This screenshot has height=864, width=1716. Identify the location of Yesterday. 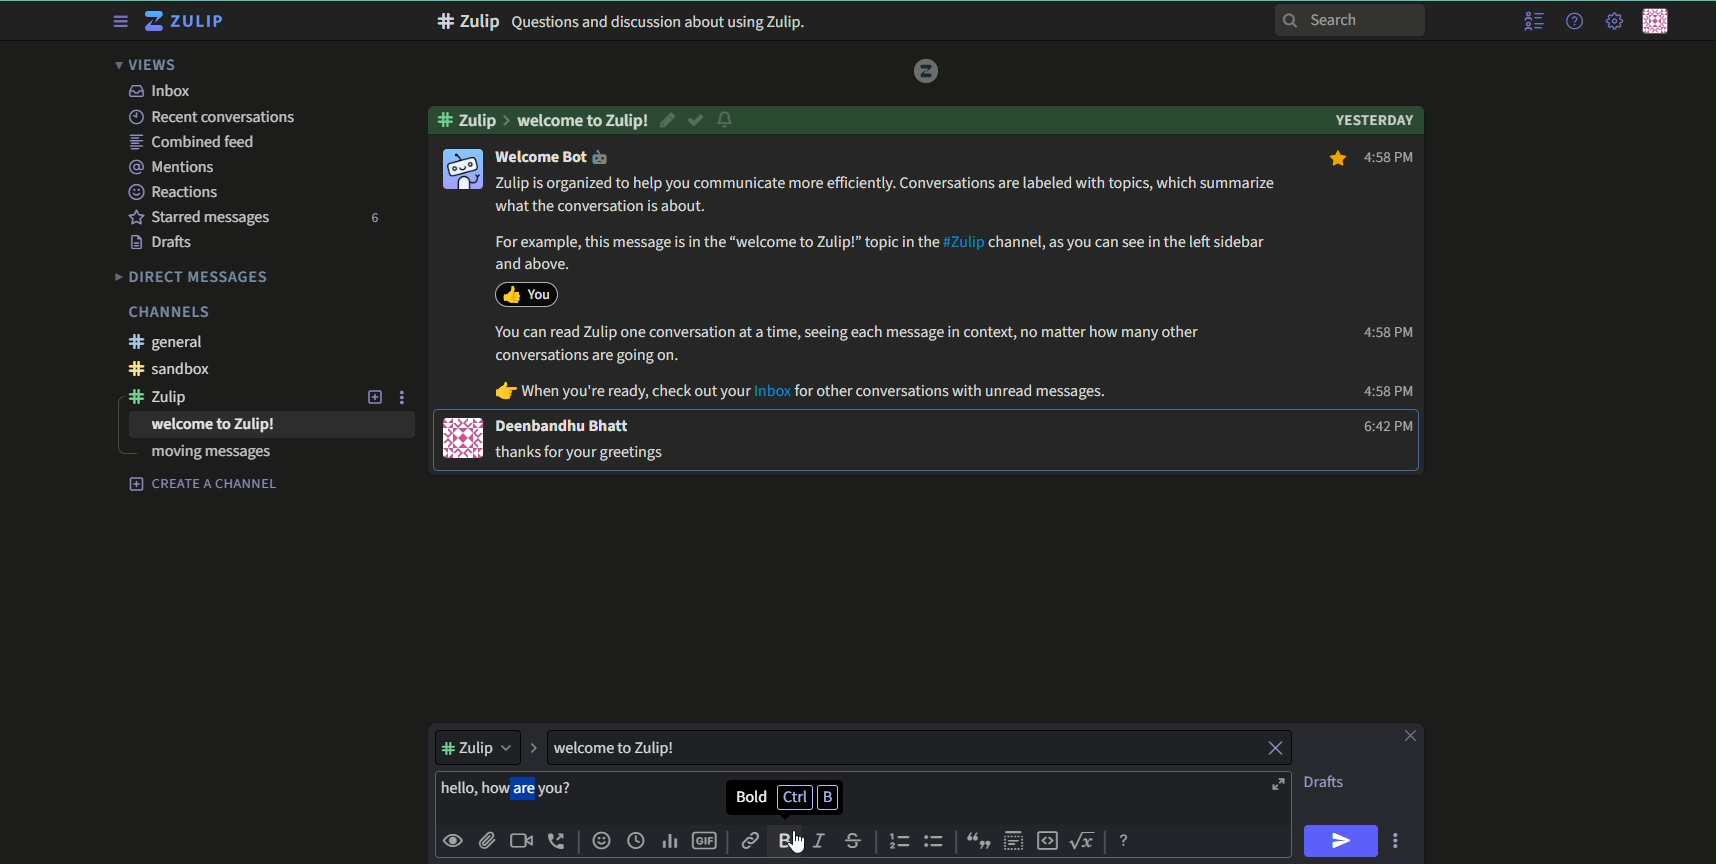
(1374, 118).